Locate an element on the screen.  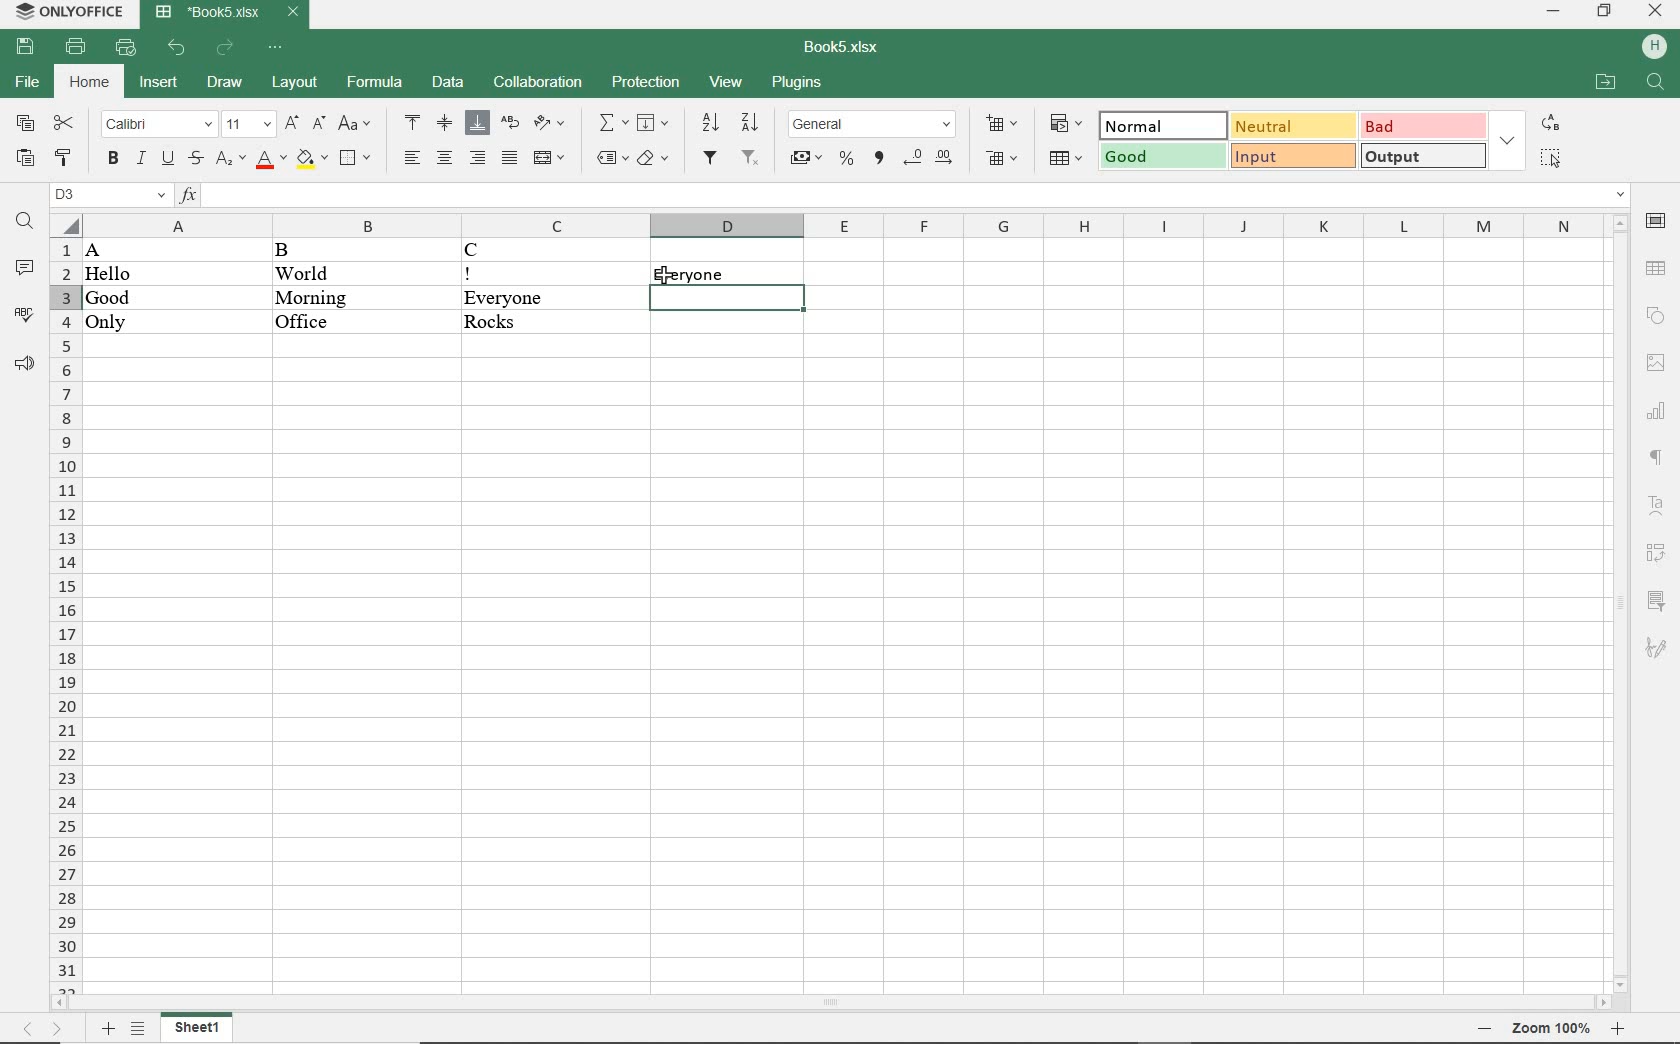
neutral is located at coordinates (1291, 127).